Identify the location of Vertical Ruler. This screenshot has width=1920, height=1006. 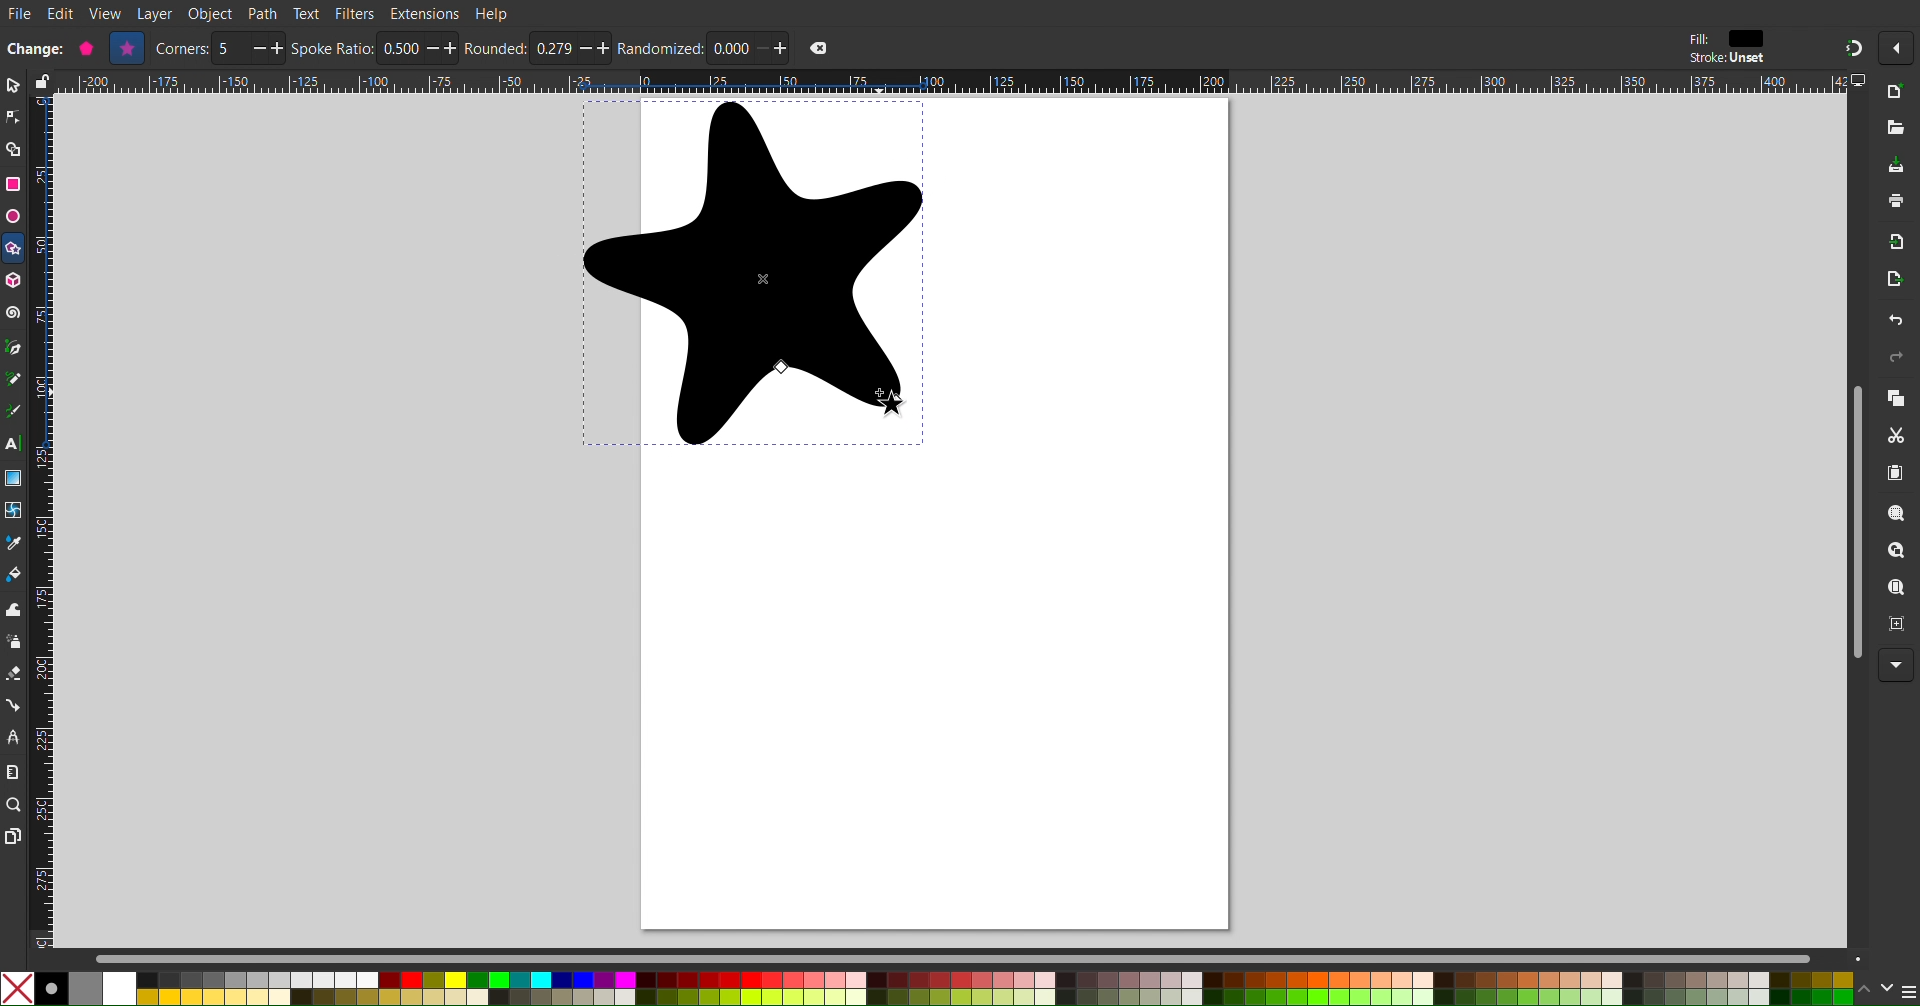
(41, 521).